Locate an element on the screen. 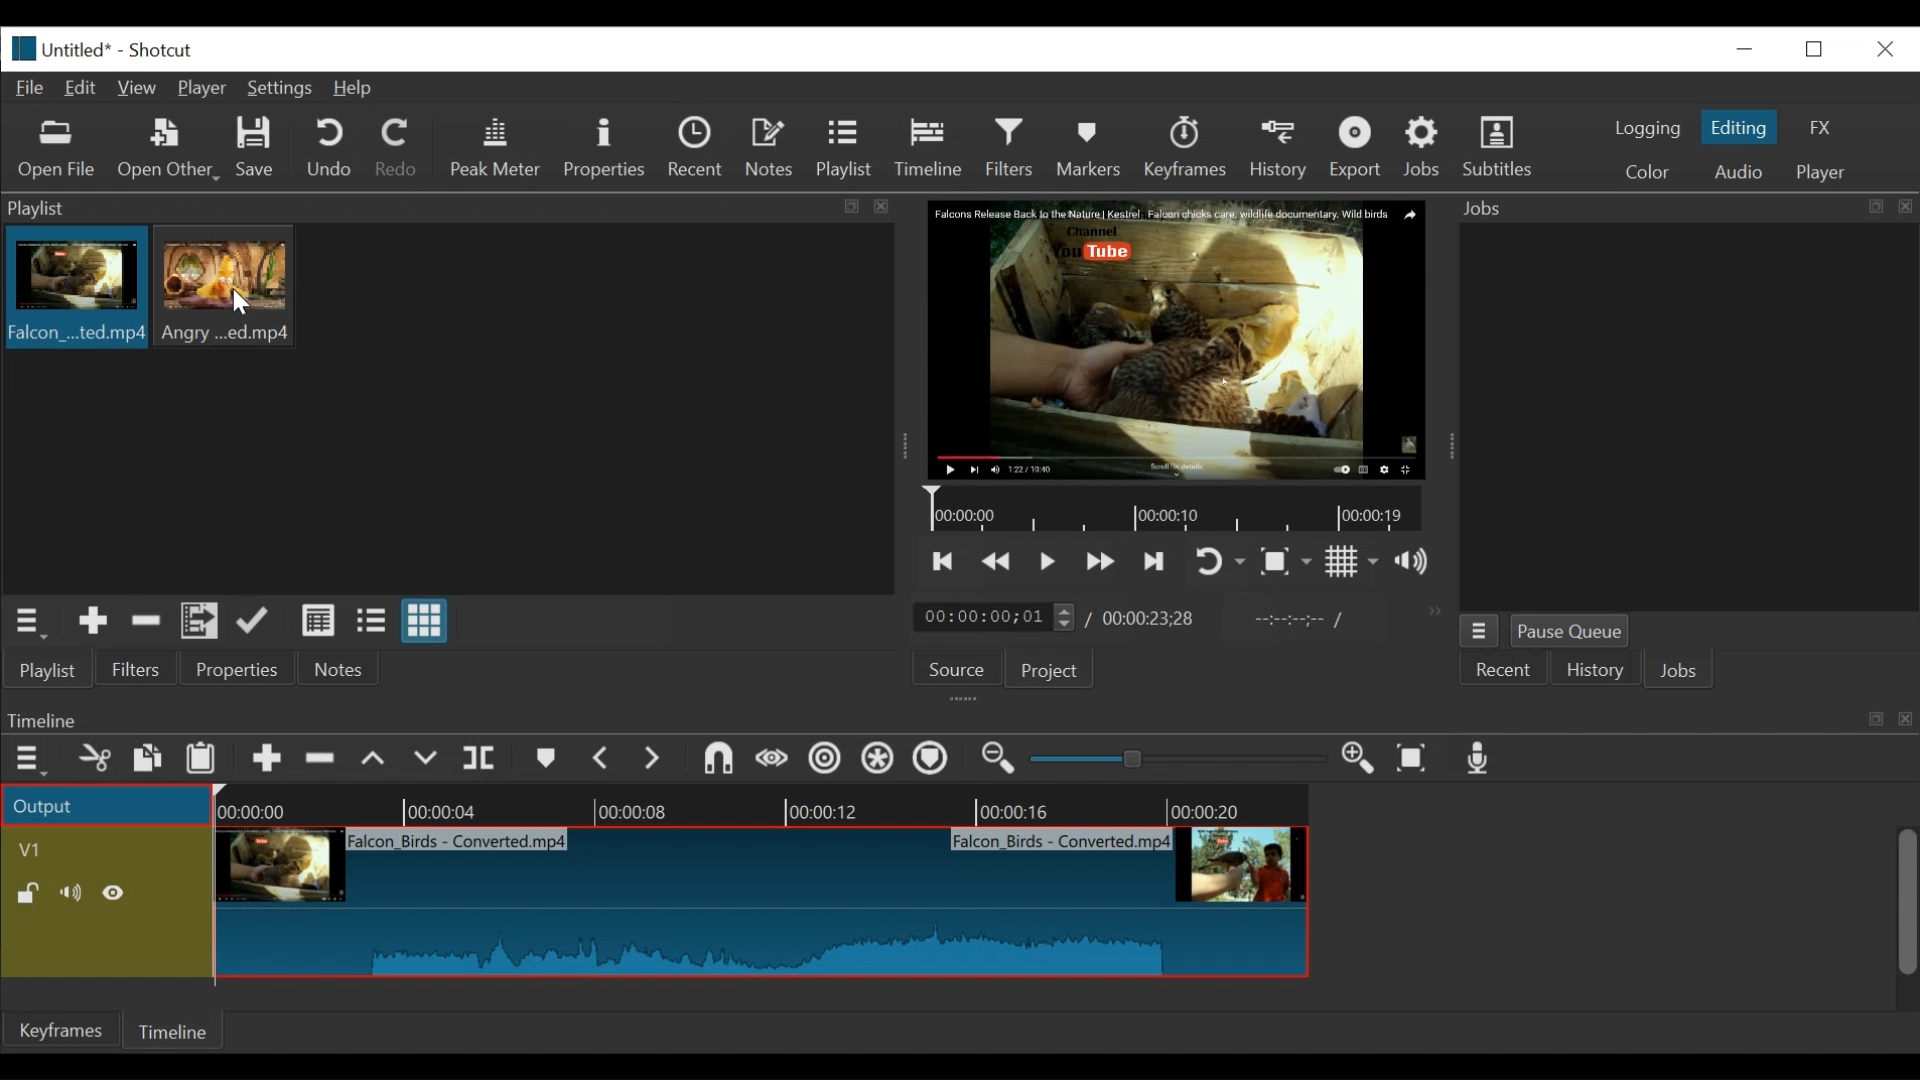  media viewer is located at coordinates (1174, 339).